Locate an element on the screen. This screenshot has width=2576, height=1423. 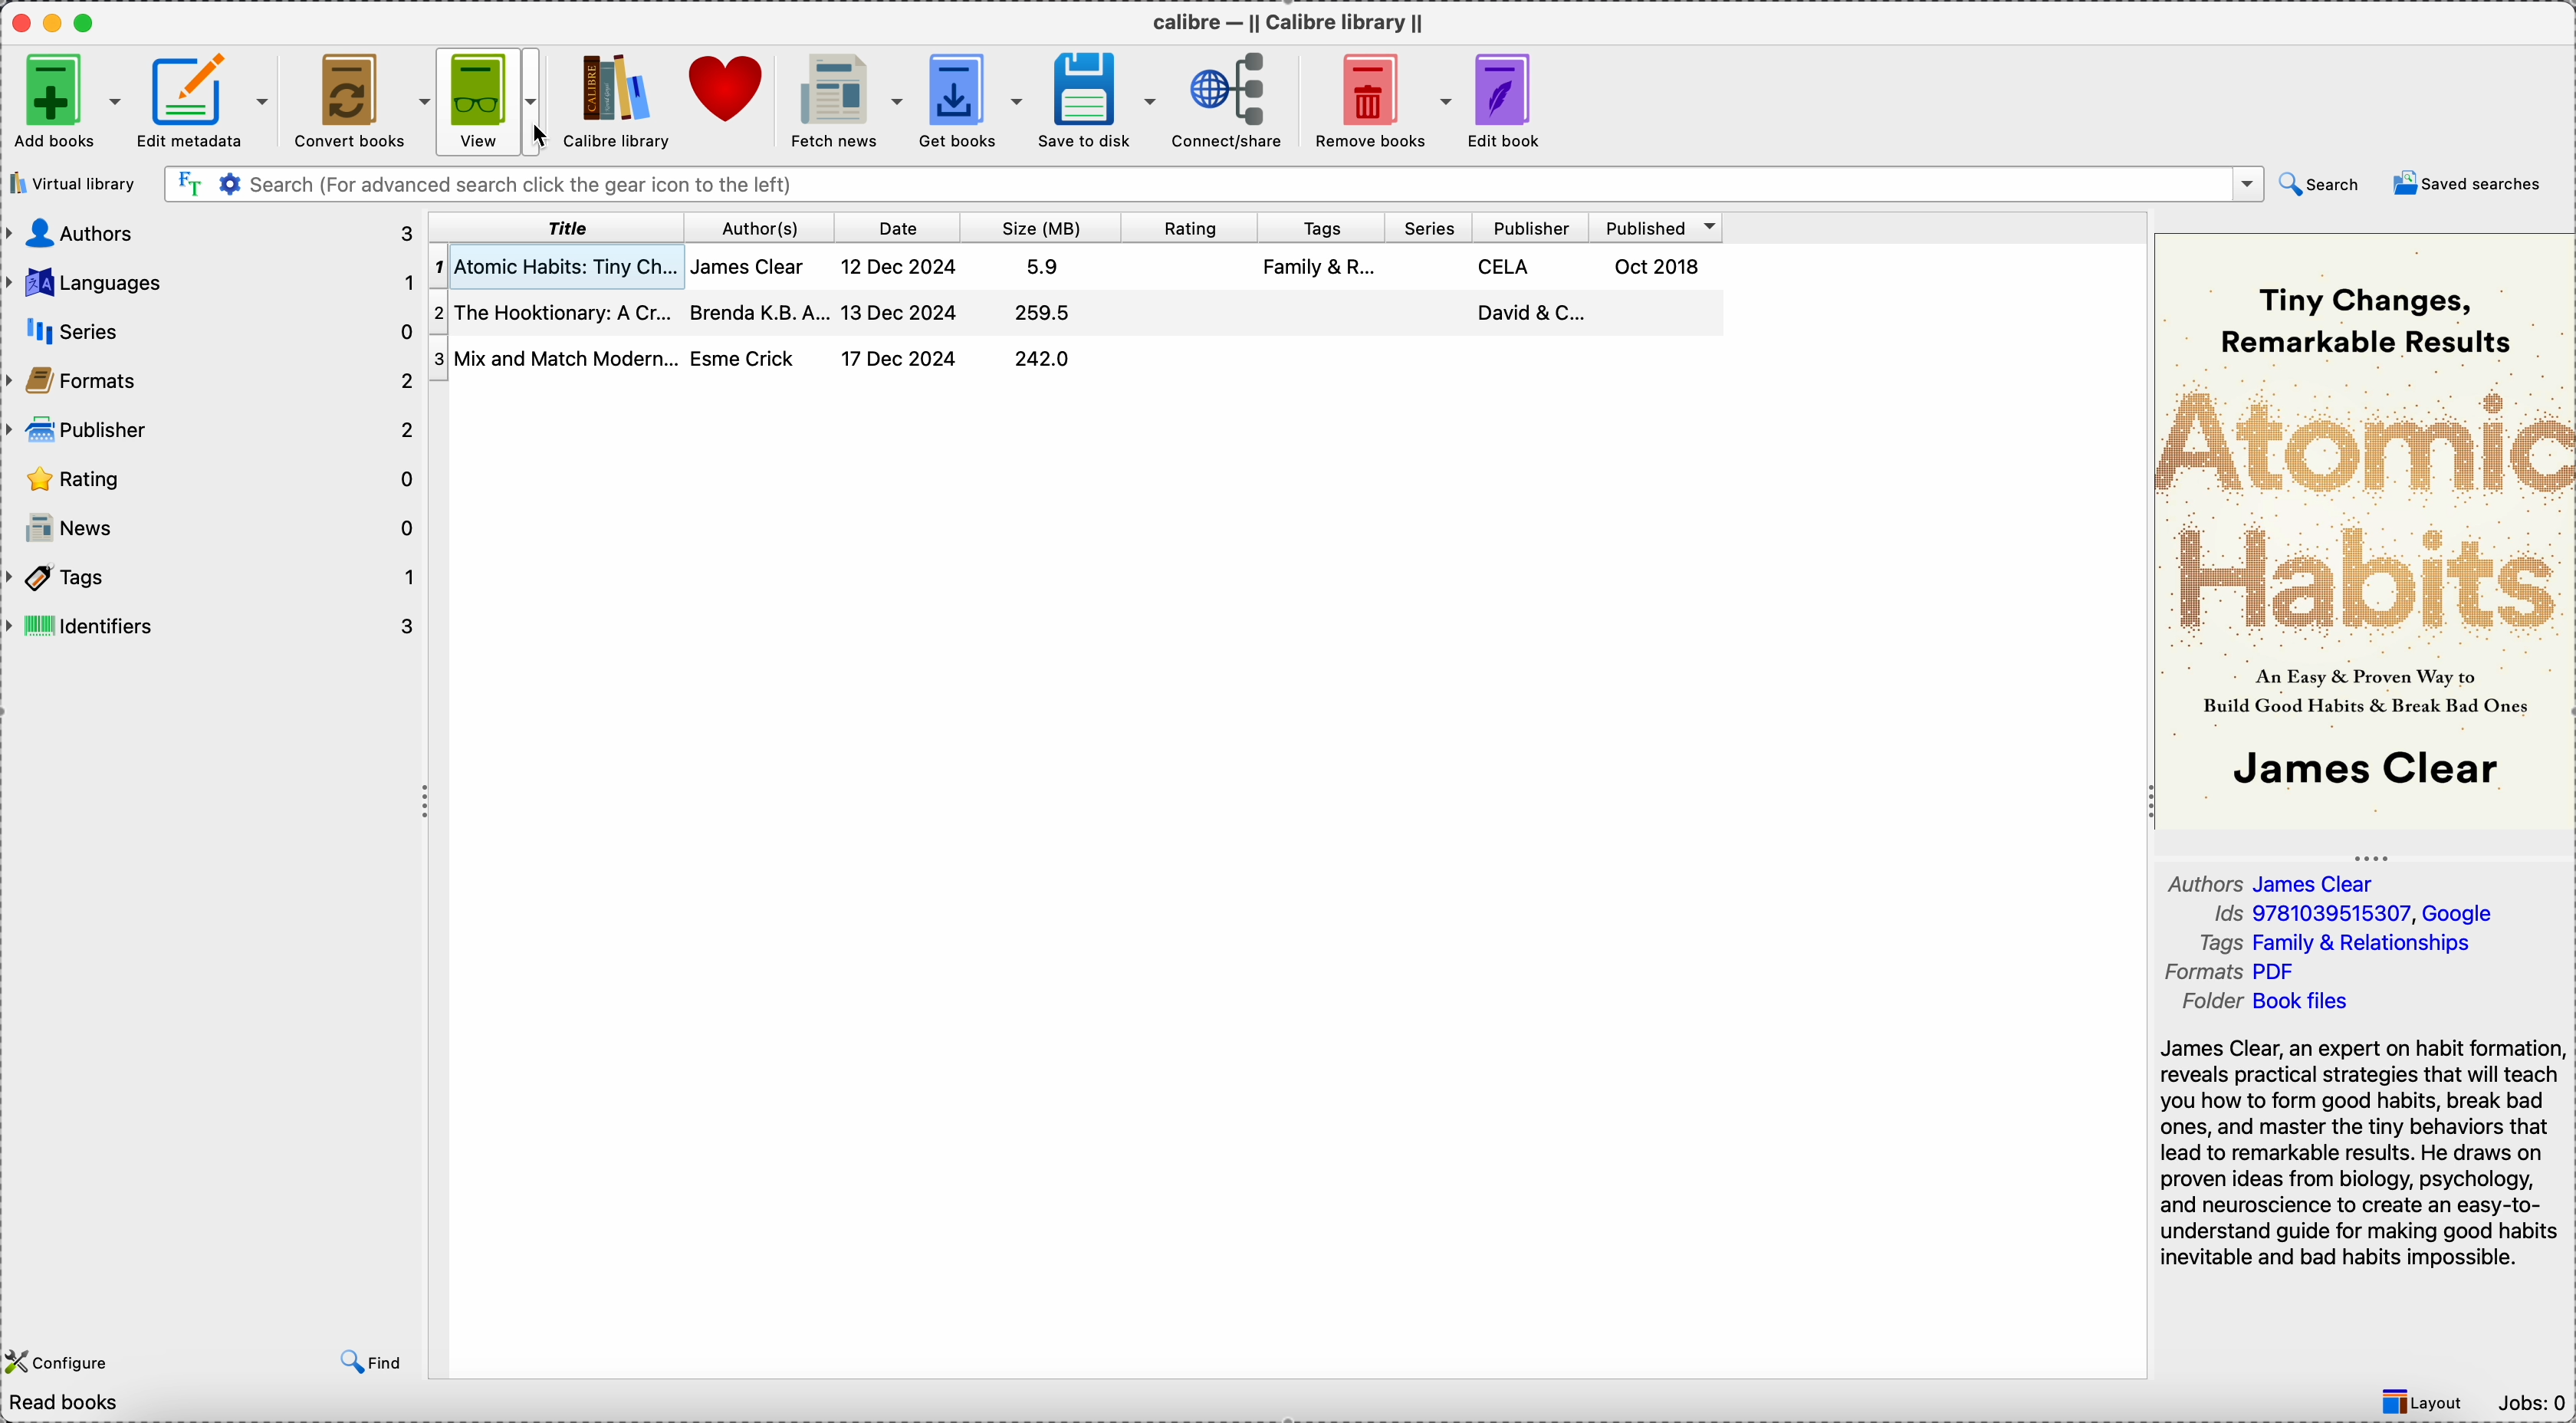
rating is located at coordinates (211, 476).